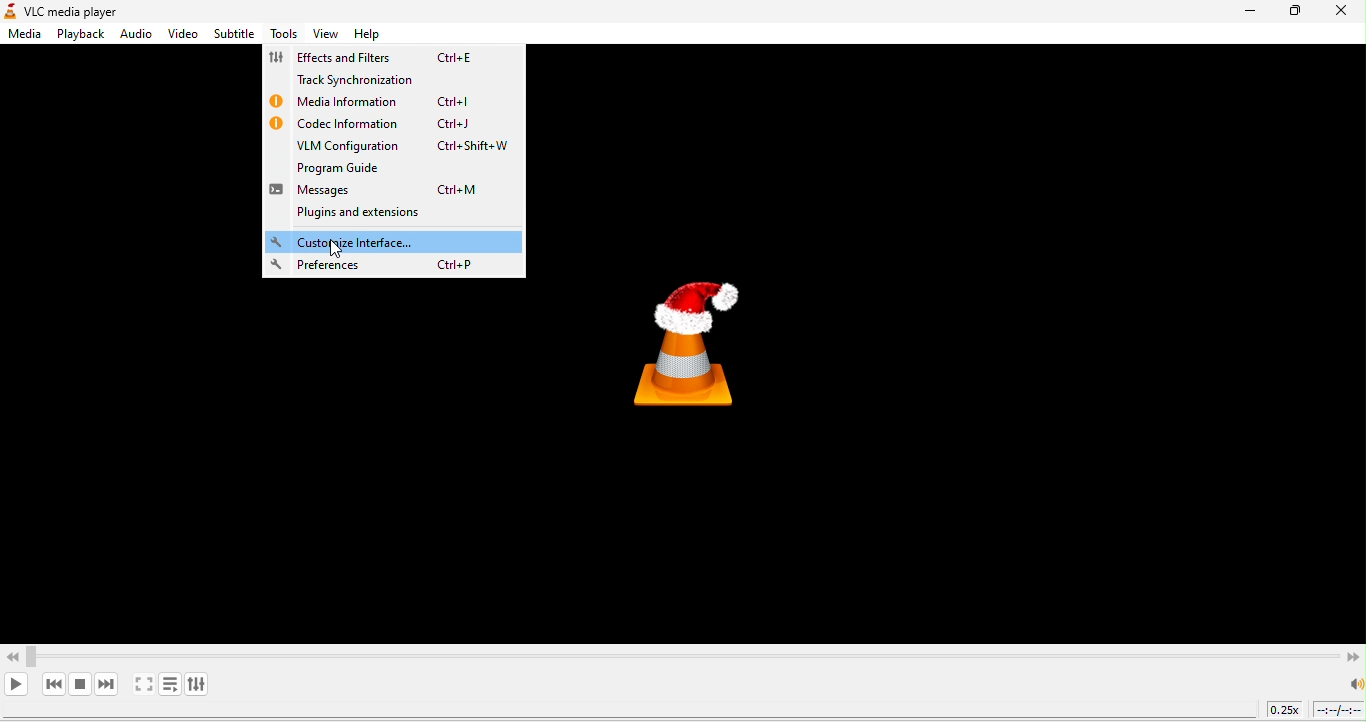  What do you see at coordinates (53, 684) in the screenshot?
I see `previous media` at bounding box center [53, 684].